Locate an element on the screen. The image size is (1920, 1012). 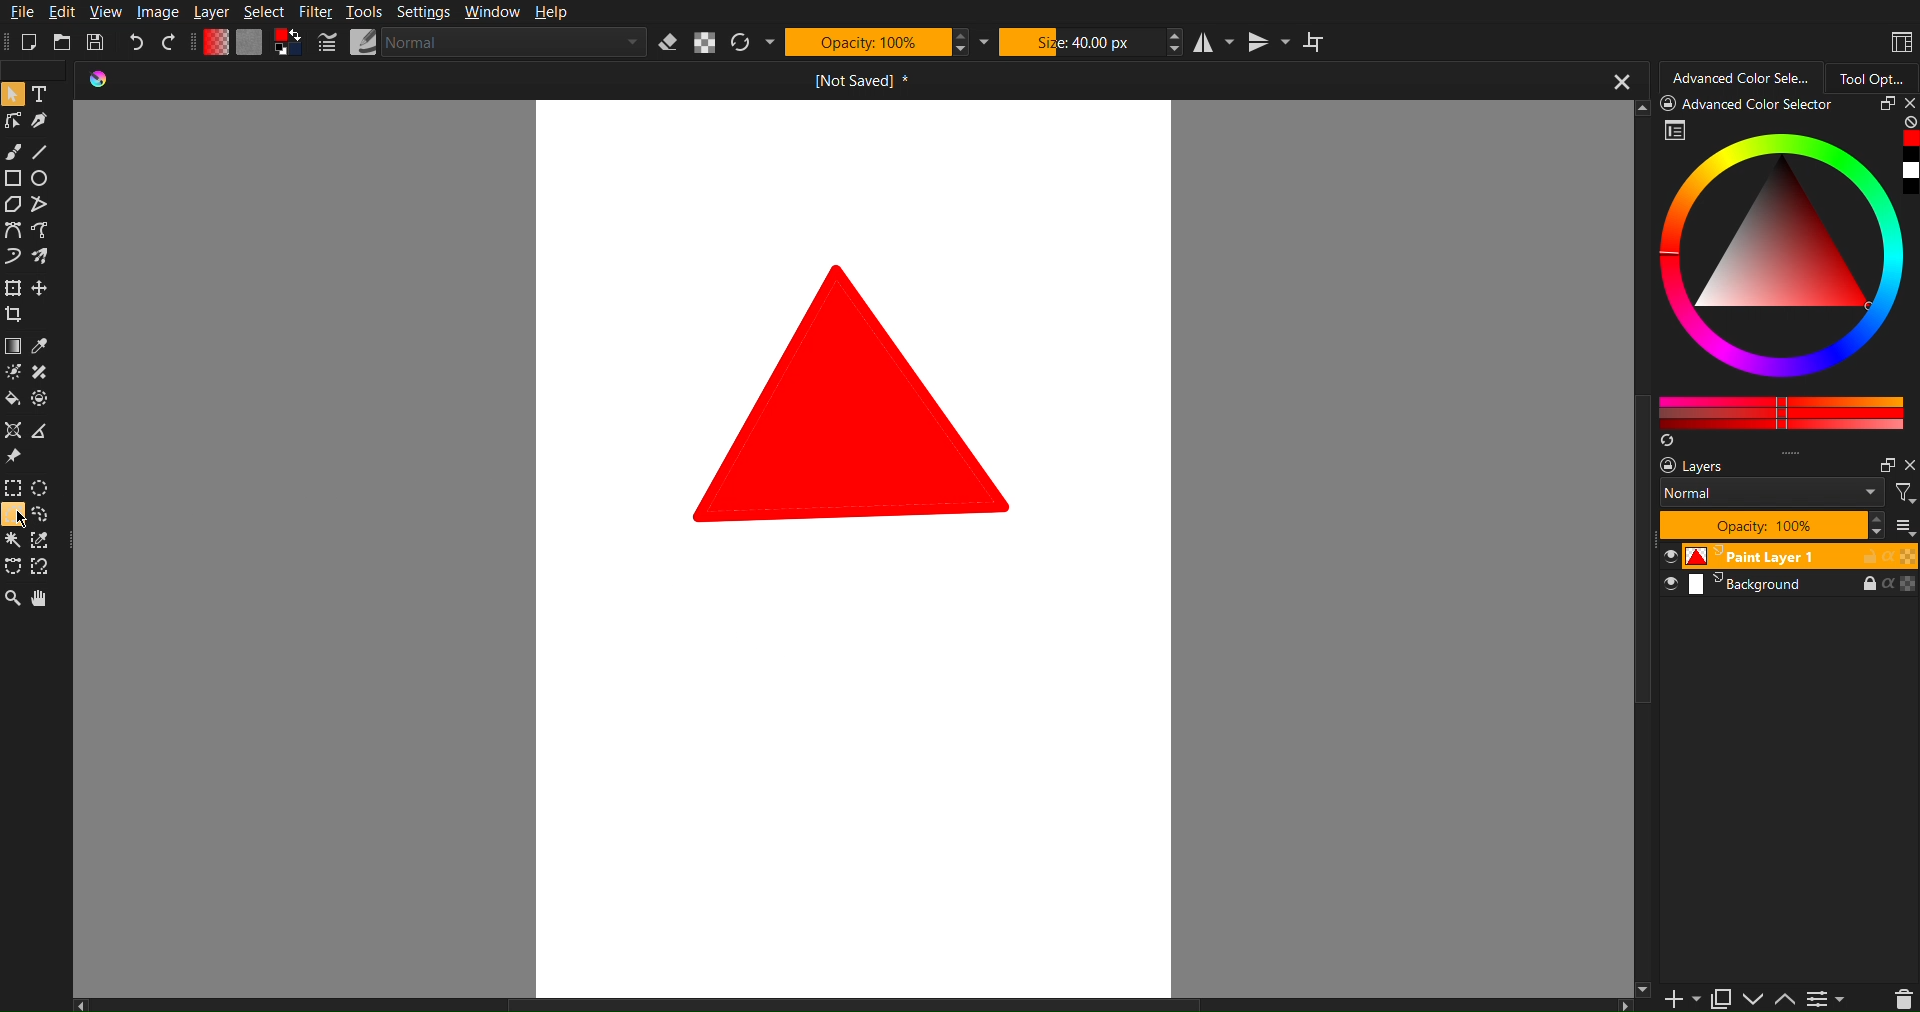
selection free shape is located at coordinates (12, 565).